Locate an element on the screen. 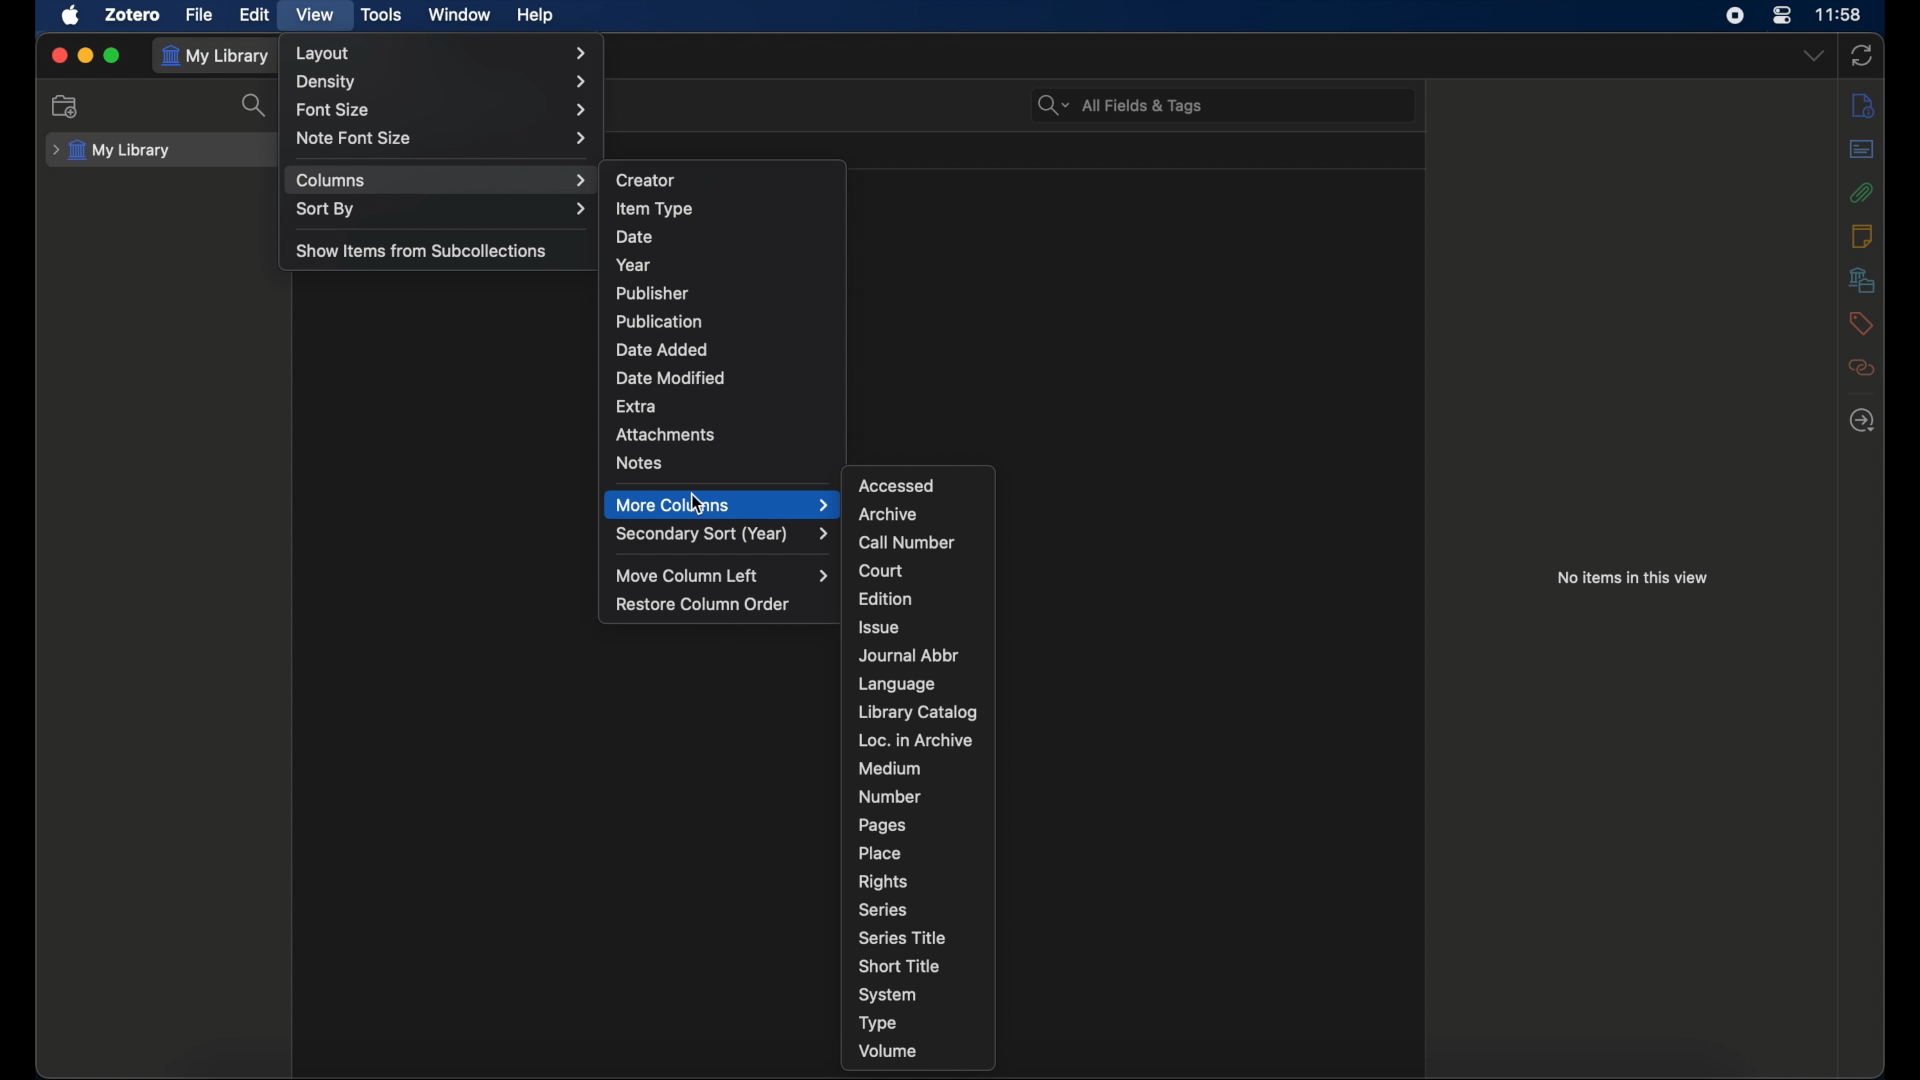  density is located at coordinates (442, 83).